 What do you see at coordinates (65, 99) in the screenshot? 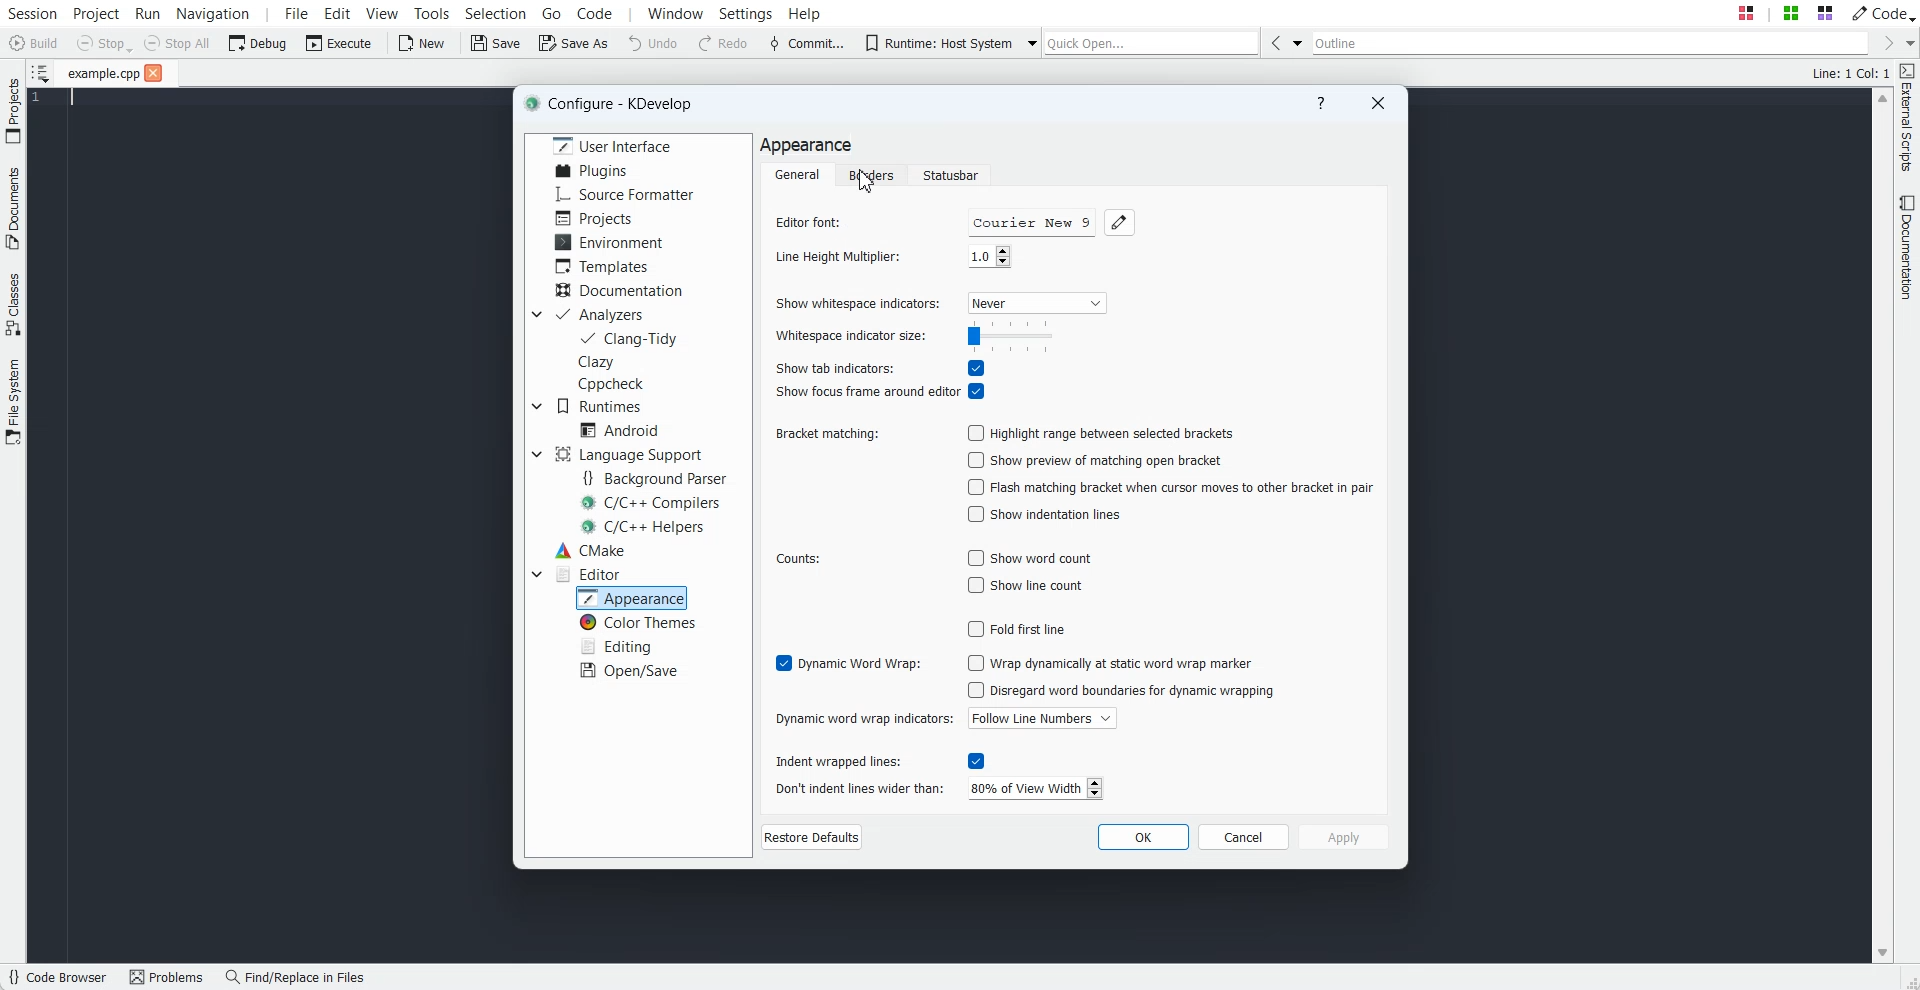
I see `Text Cursor` at bounding box center [65, 99].